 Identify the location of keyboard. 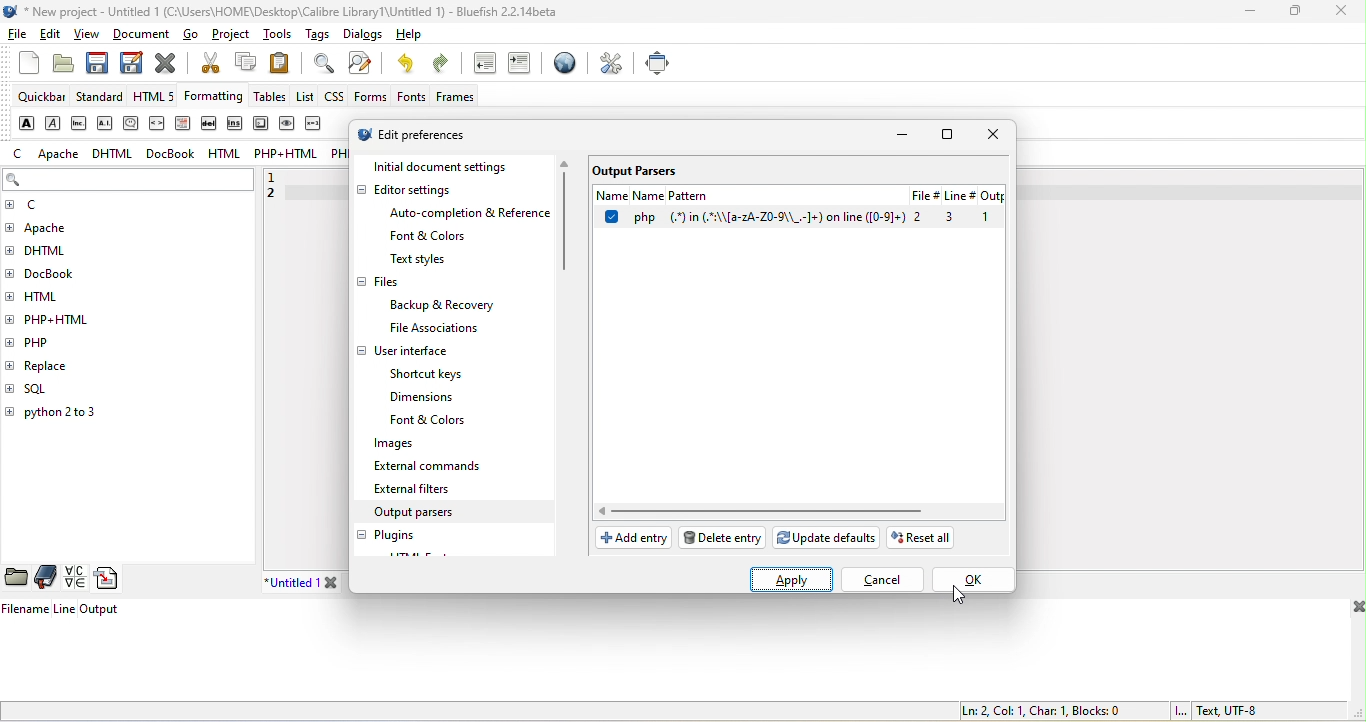
(260, 124).